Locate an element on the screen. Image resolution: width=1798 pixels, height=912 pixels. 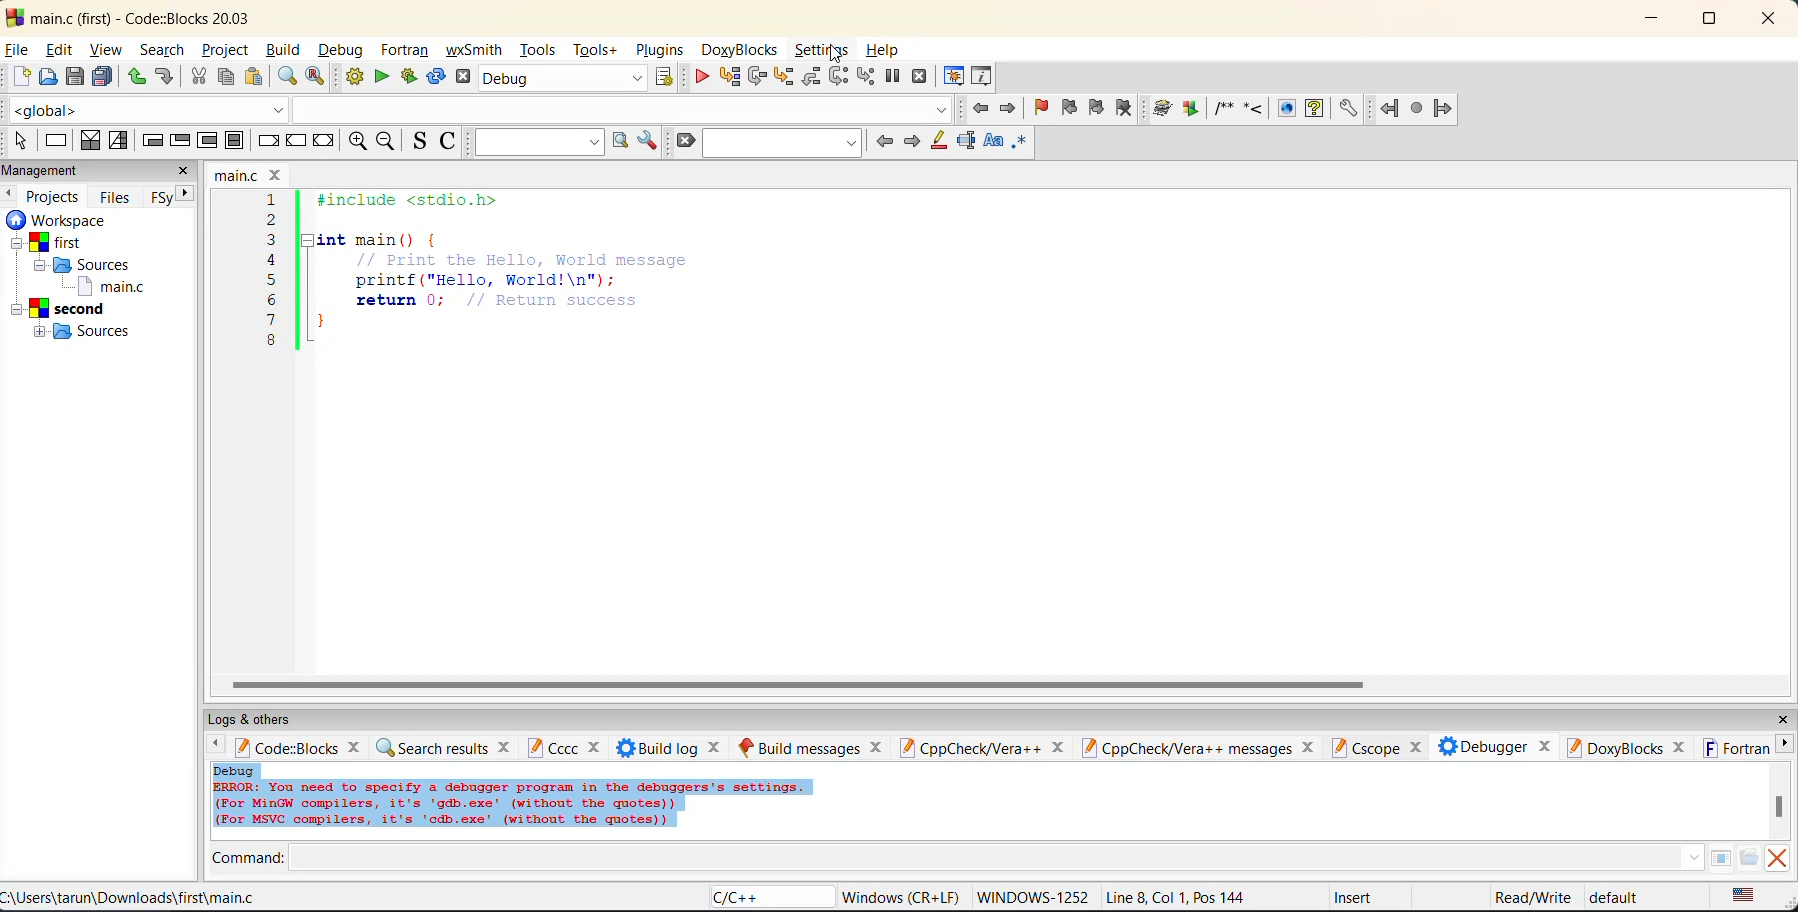
exit-condition loop is located at coordinates (183, 140).